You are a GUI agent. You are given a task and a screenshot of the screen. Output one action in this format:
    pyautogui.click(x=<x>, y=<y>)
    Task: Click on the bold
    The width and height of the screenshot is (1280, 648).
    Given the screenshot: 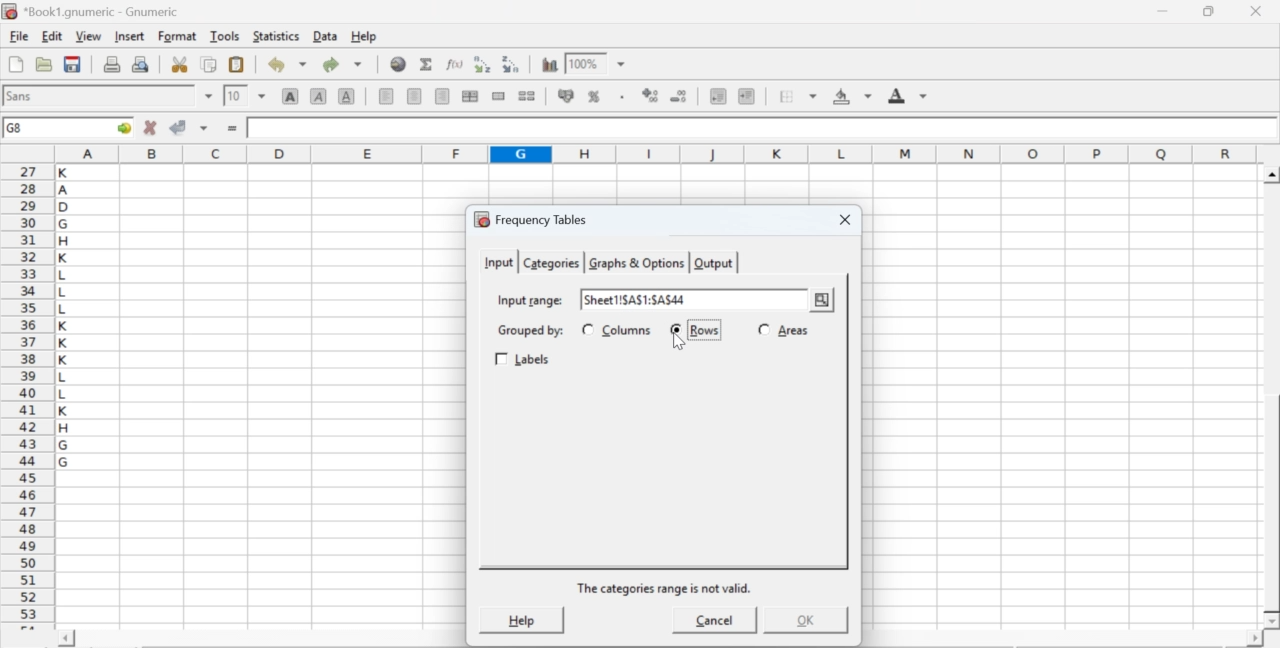 What is the action you would take?
    pyautogui.click(x=291, y=95)
    